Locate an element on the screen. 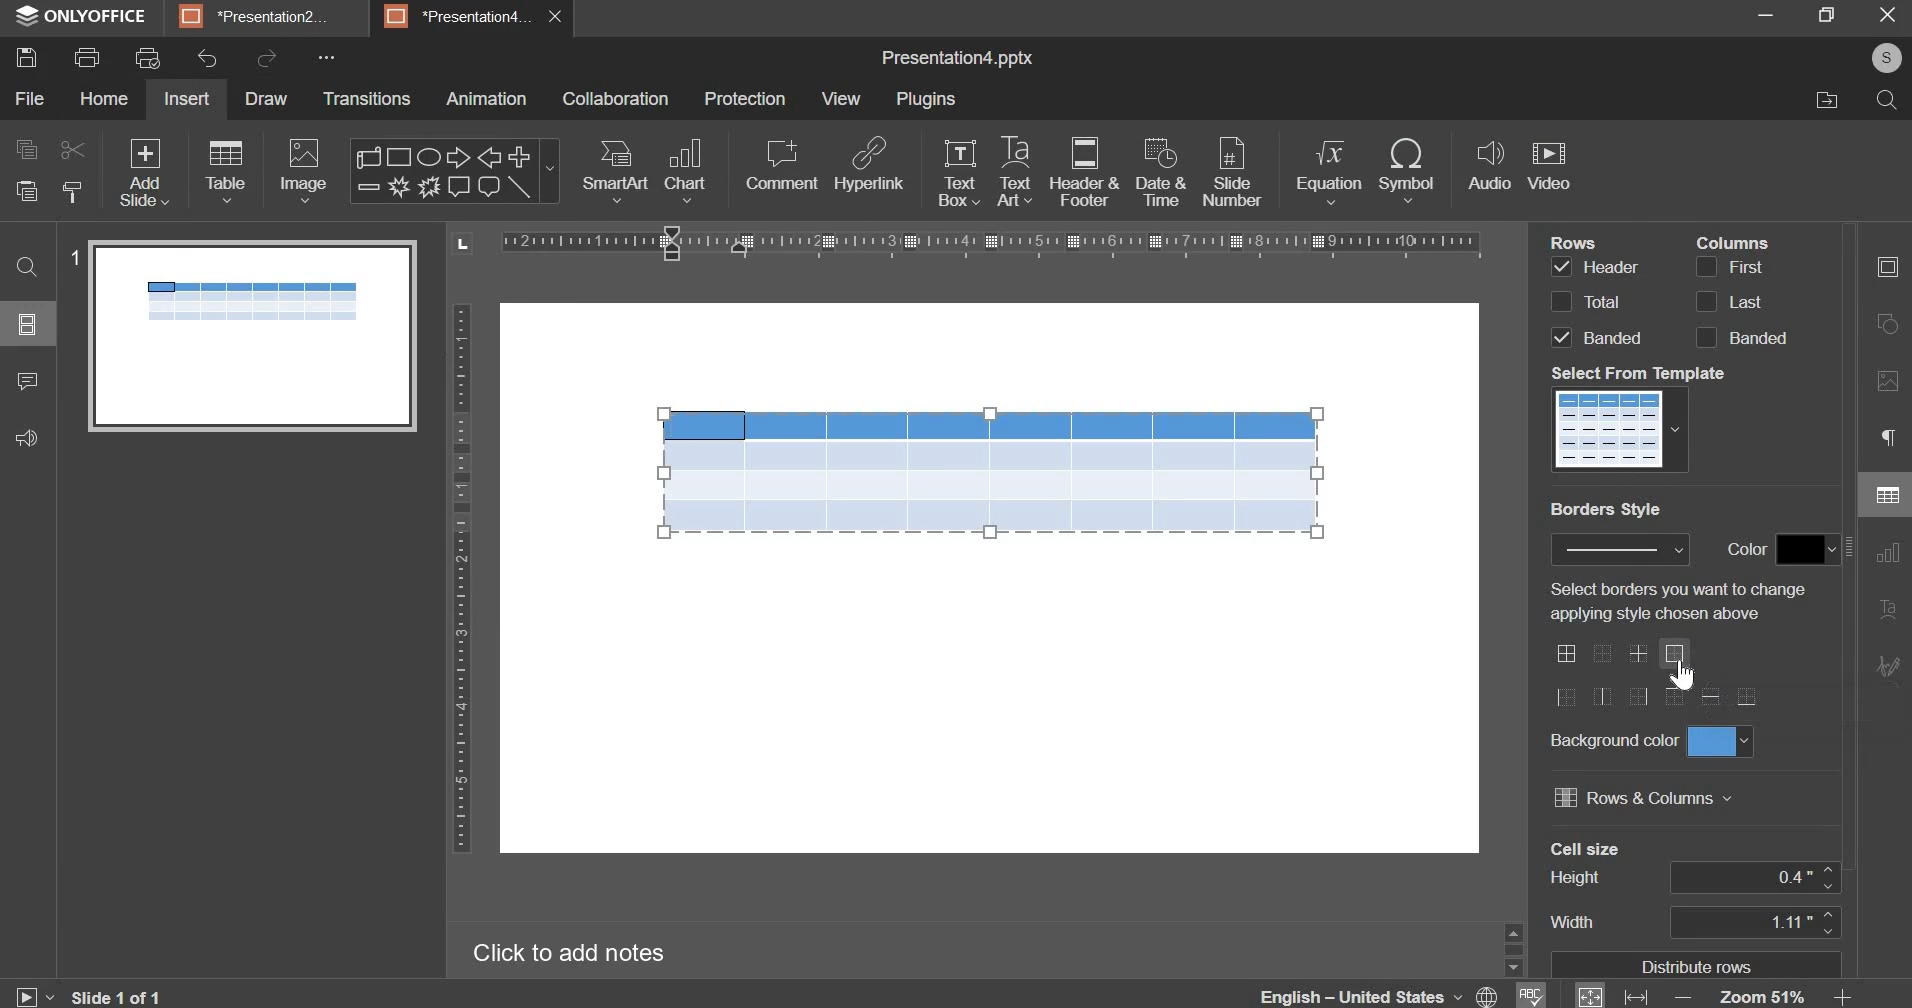 This screenshot has height=1008, width=1912. 1.11 is located at coordinates (1805, 923).